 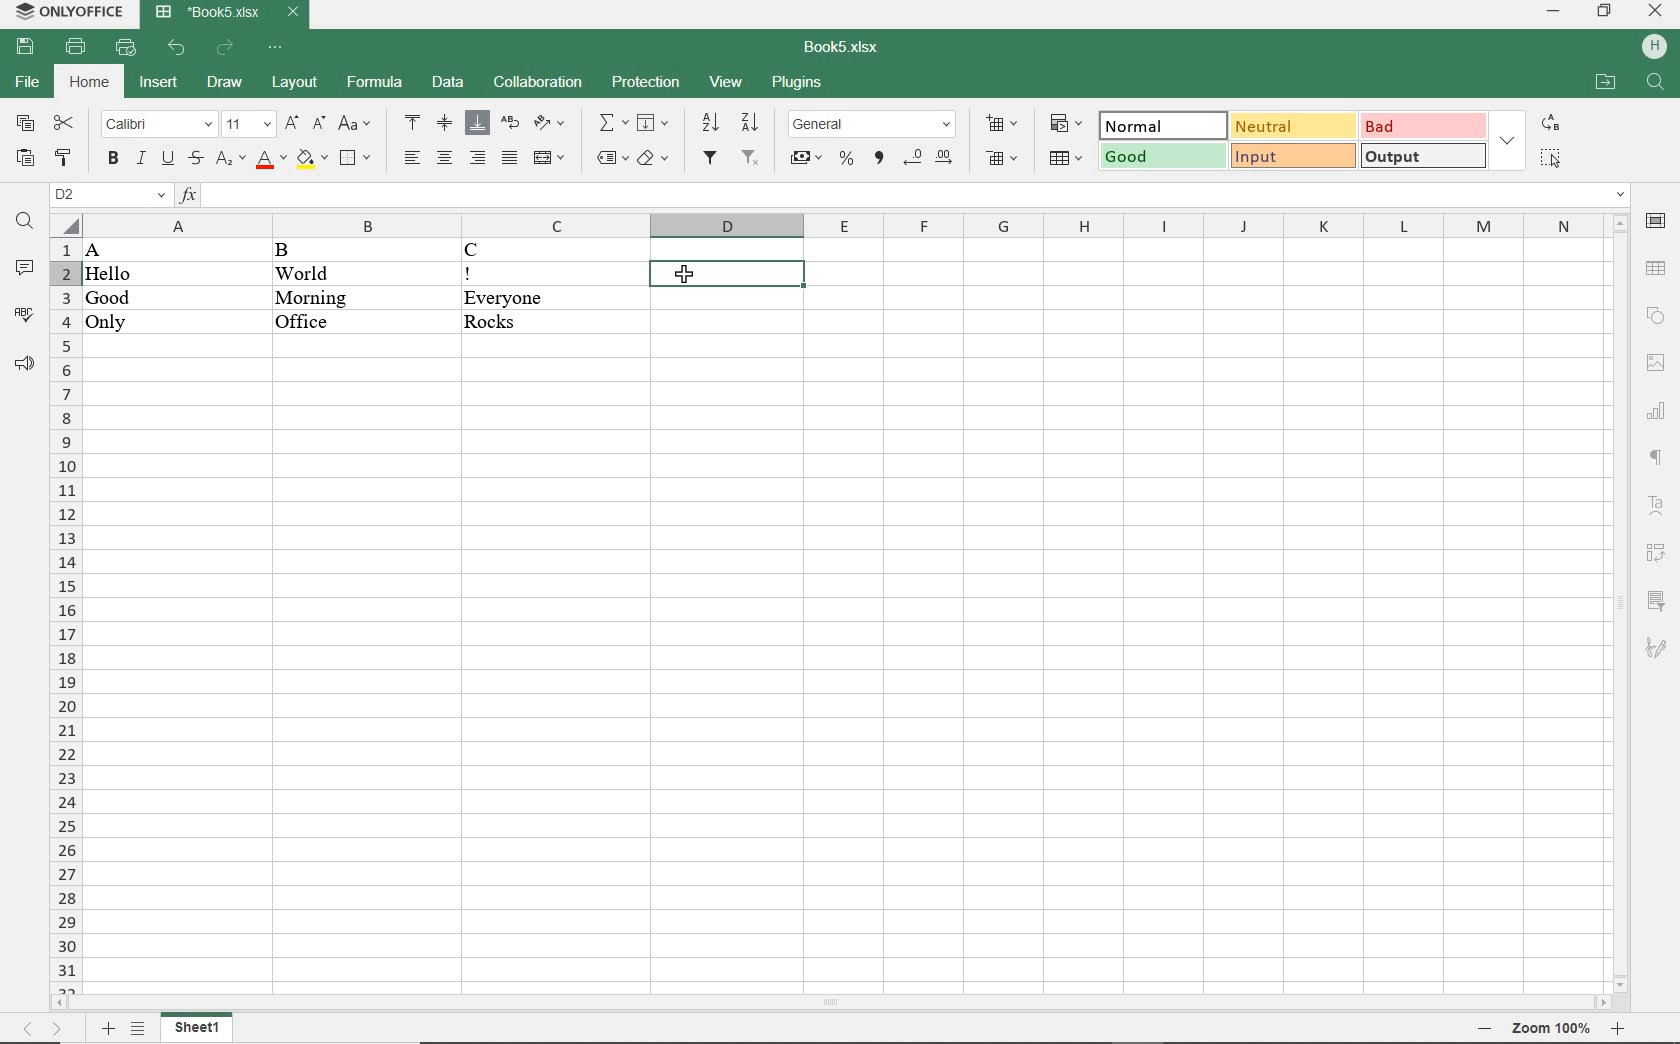 What do you see at coordinates (1619, 602) in the screenshot?
I see `SCROLLBAR` at bounding box center [1619, 602].